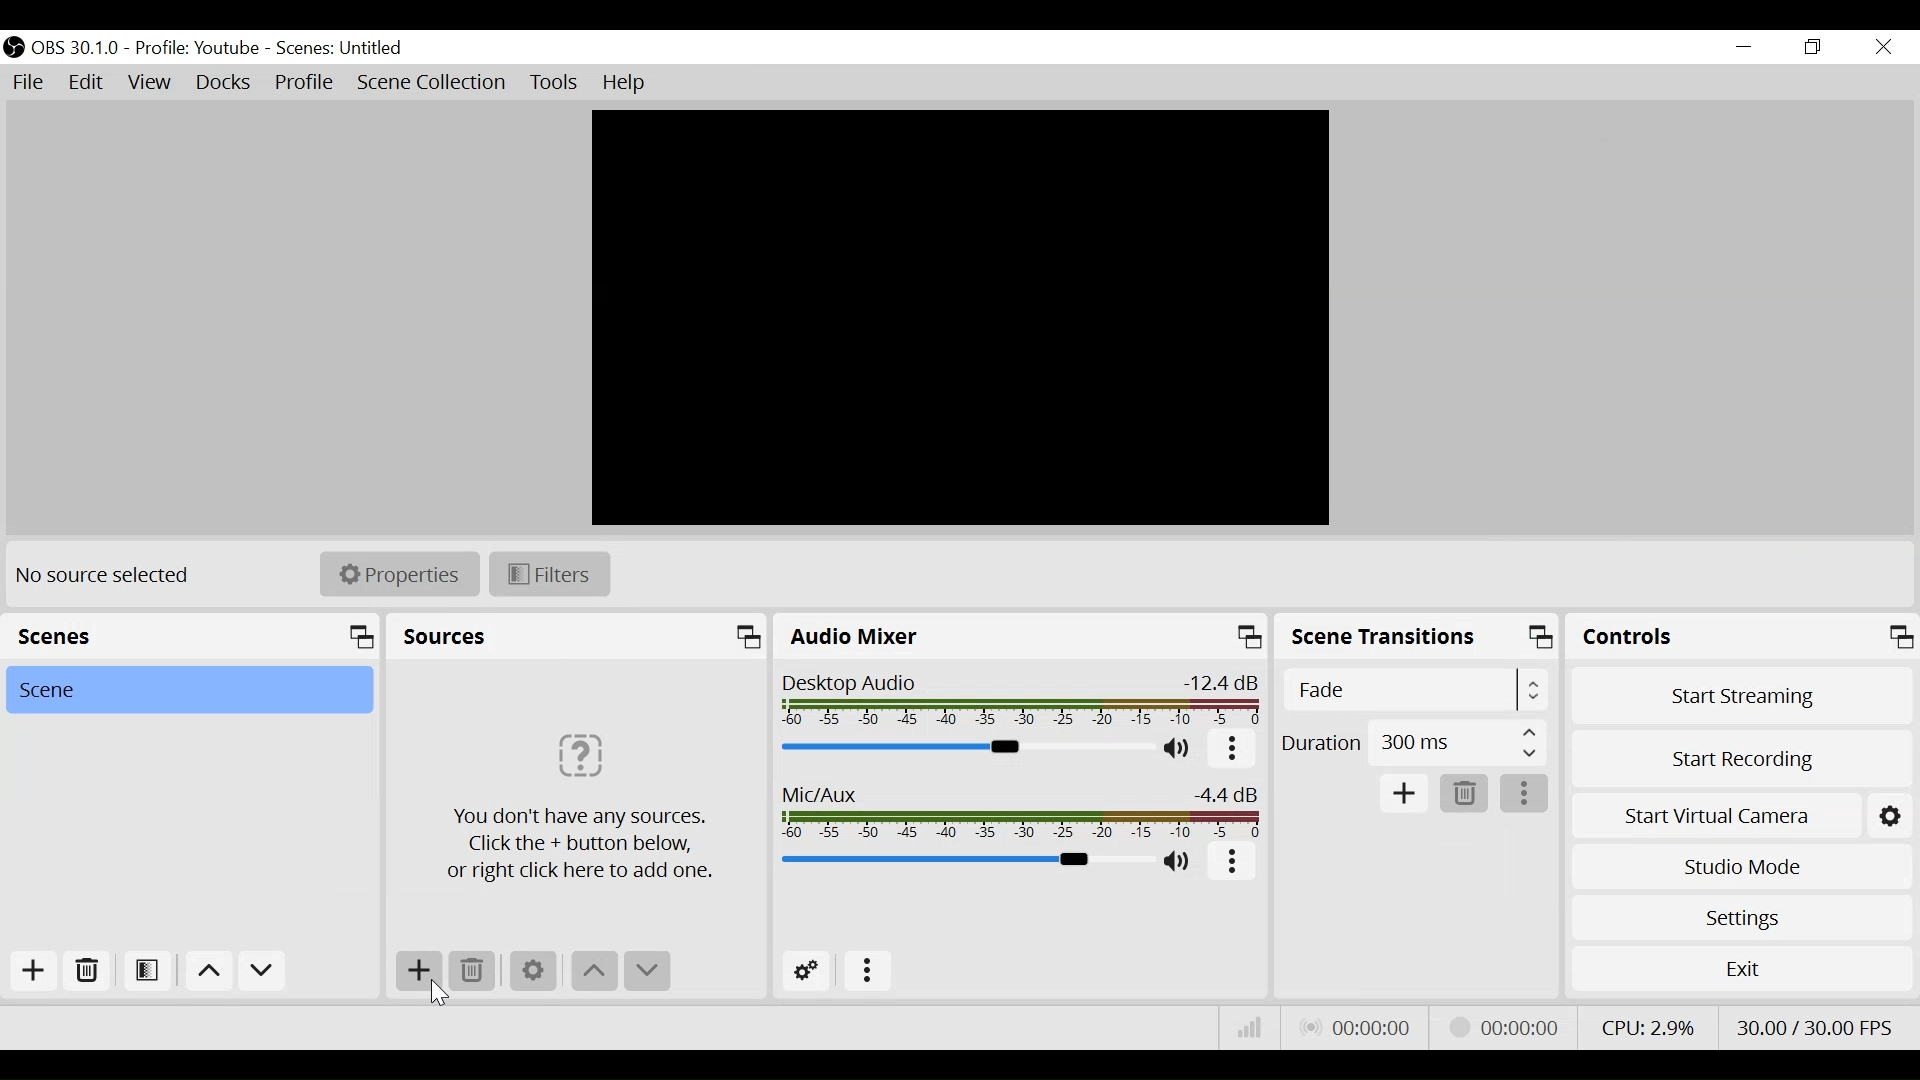  Describe the element at coordinates (1742, 974) in the screenshot. I see `Exit` at that location.